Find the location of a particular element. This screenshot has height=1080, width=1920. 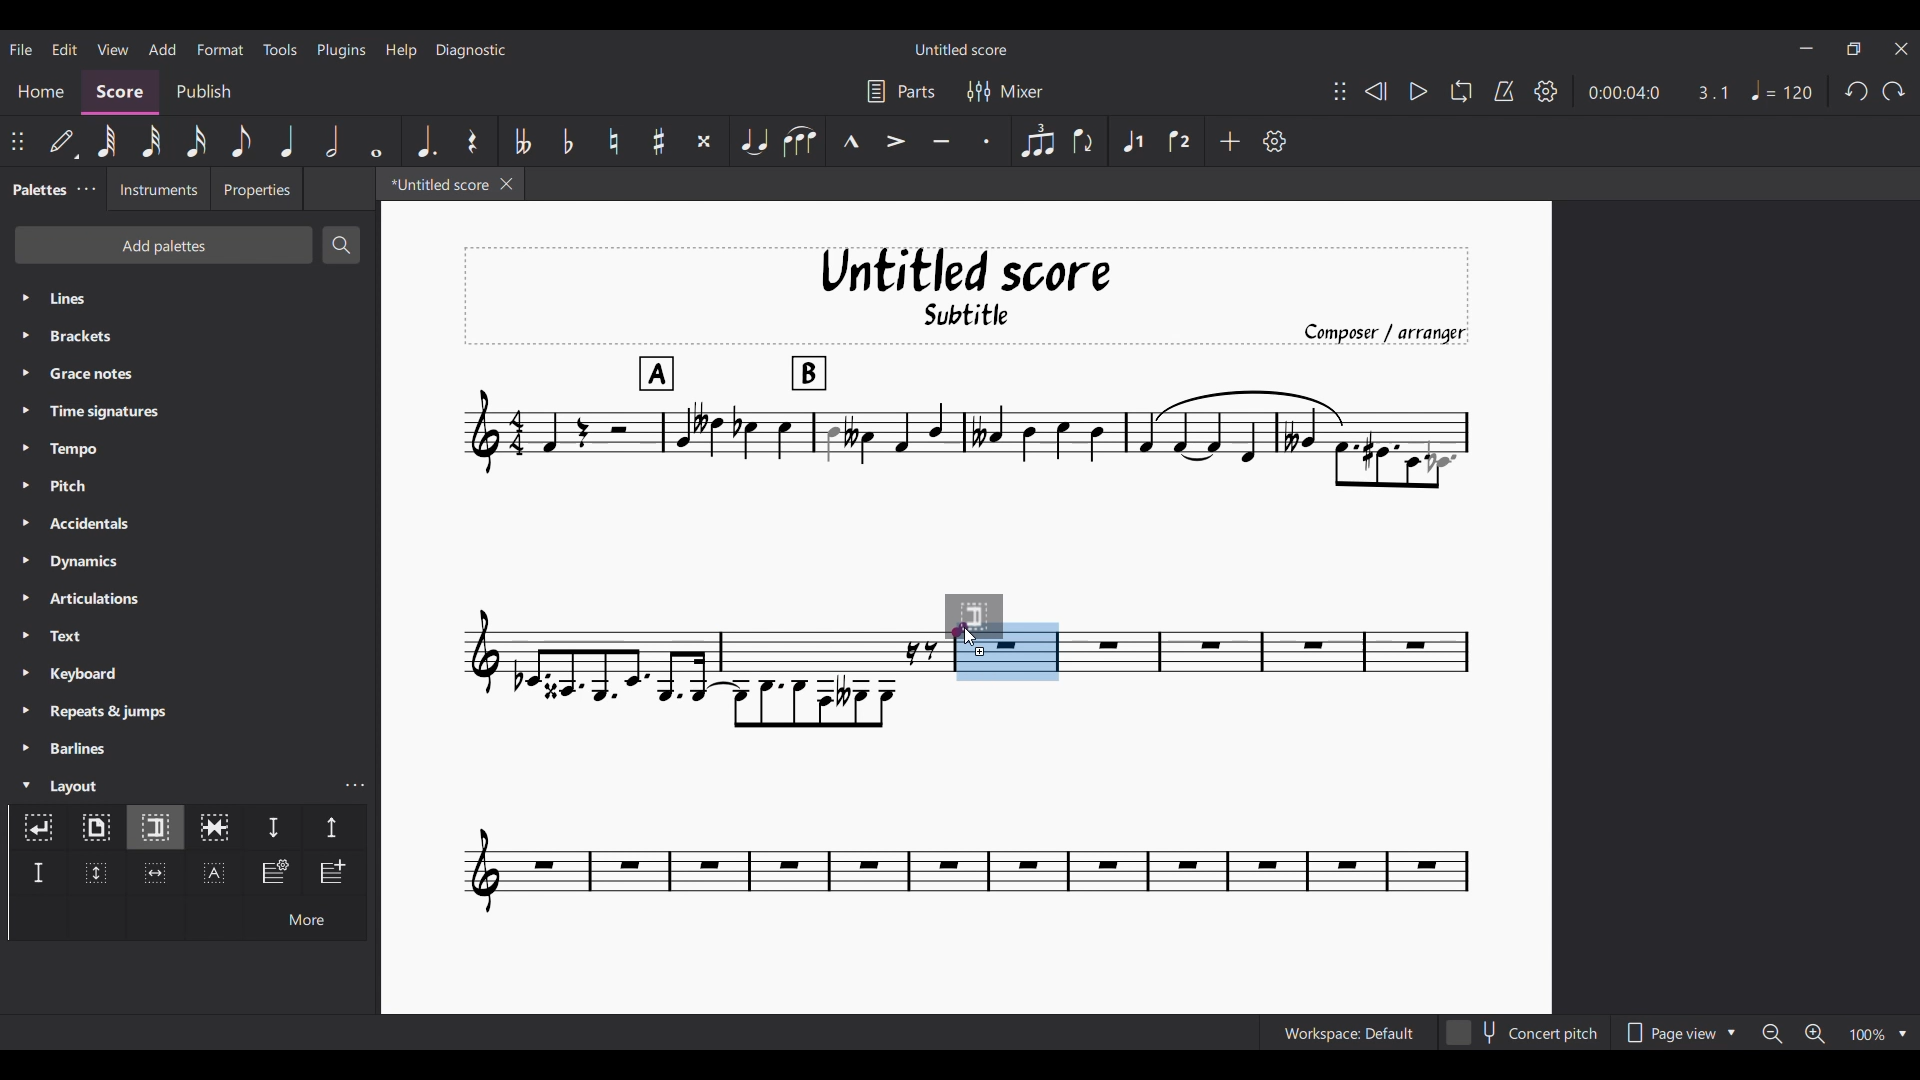

Selected measure highlighted is located at coordinates (981, 669).